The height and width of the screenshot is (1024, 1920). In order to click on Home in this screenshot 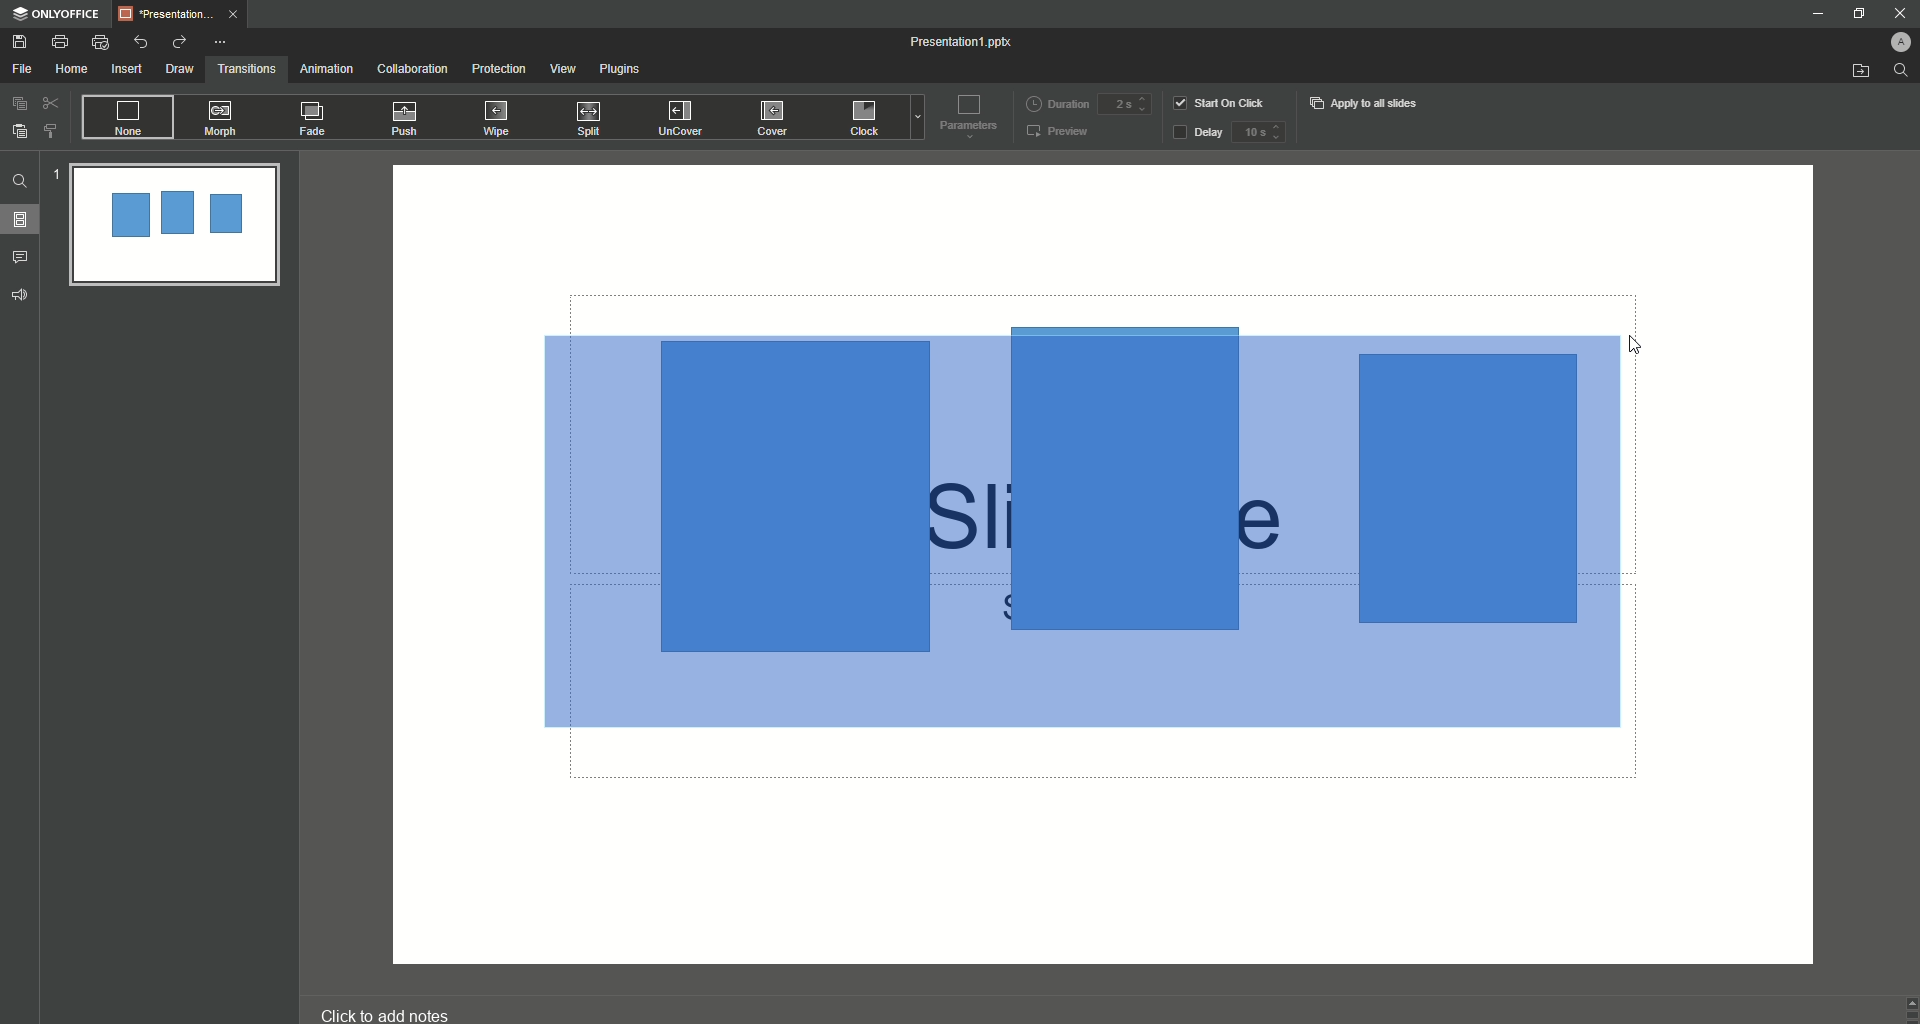, I will do `click(72, 70)`.